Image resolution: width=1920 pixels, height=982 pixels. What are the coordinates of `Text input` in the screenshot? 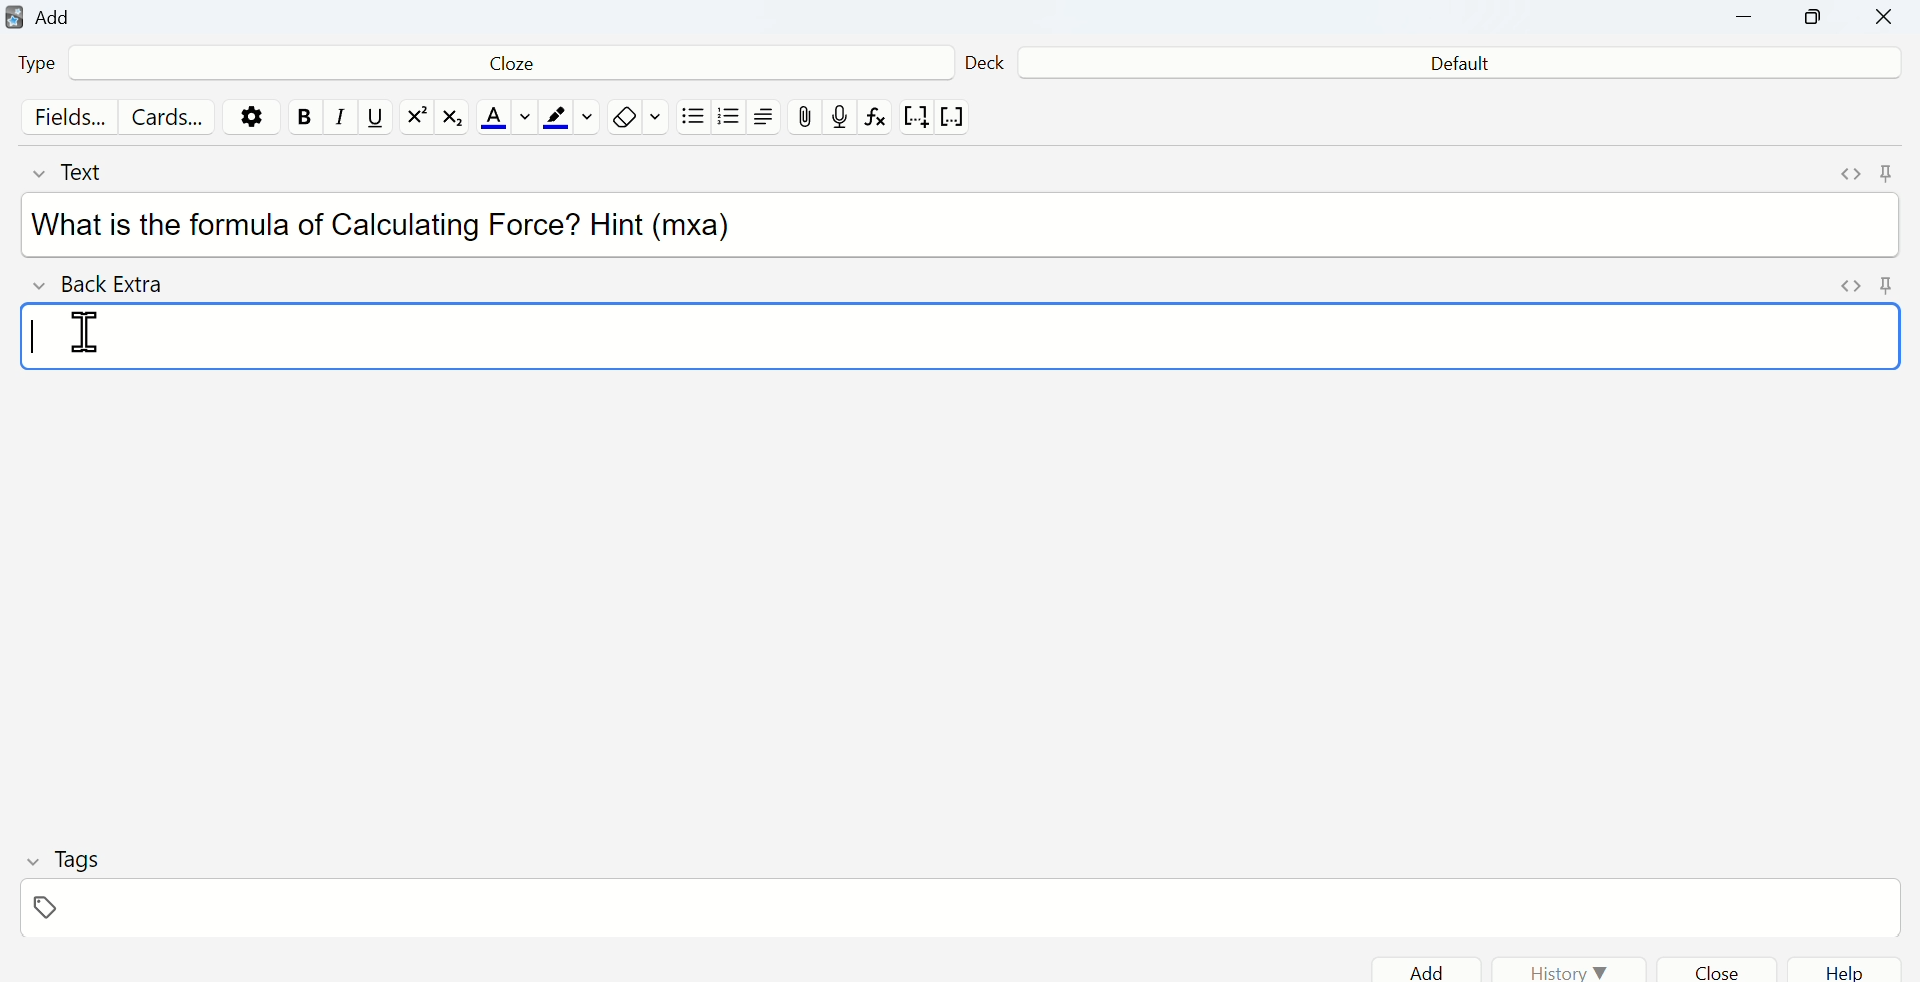 It's located at (927, 334).